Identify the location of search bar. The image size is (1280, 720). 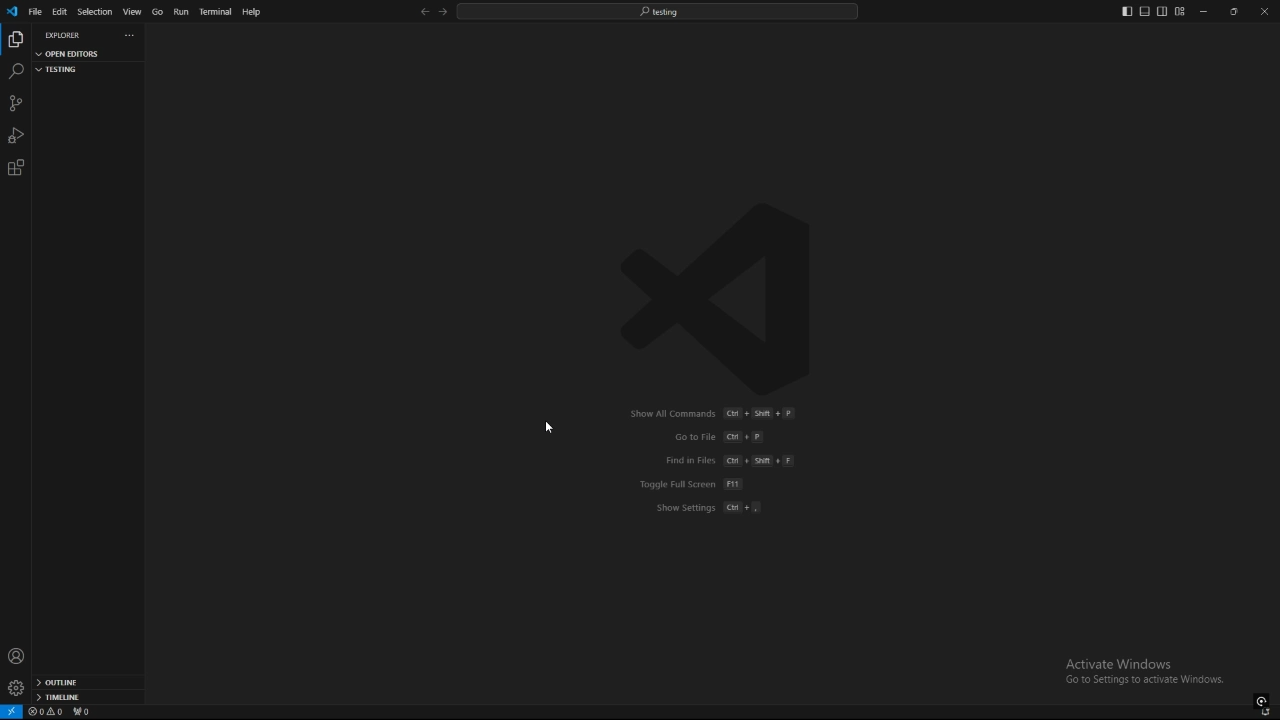
(657, 11).